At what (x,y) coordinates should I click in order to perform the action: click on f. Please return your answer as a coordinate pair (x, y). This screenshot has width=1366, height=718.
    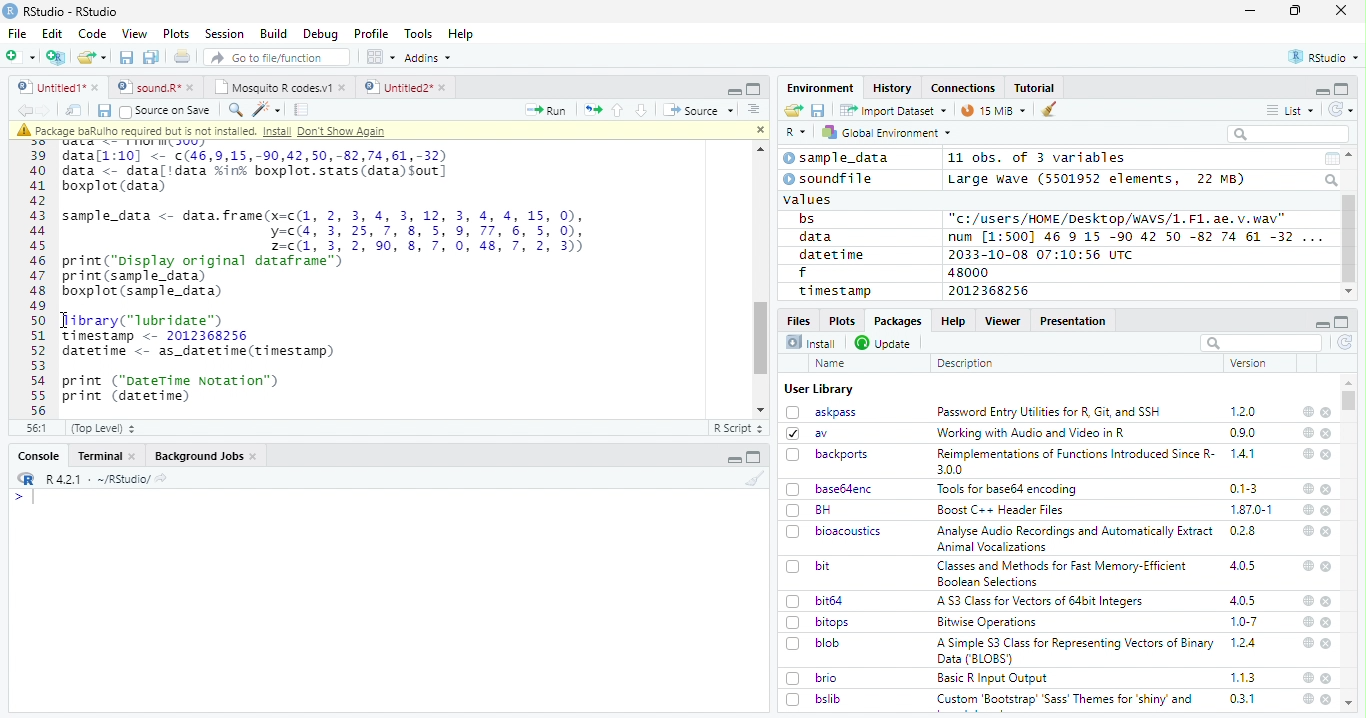
    Looking at the image, I should click on (803, 273).